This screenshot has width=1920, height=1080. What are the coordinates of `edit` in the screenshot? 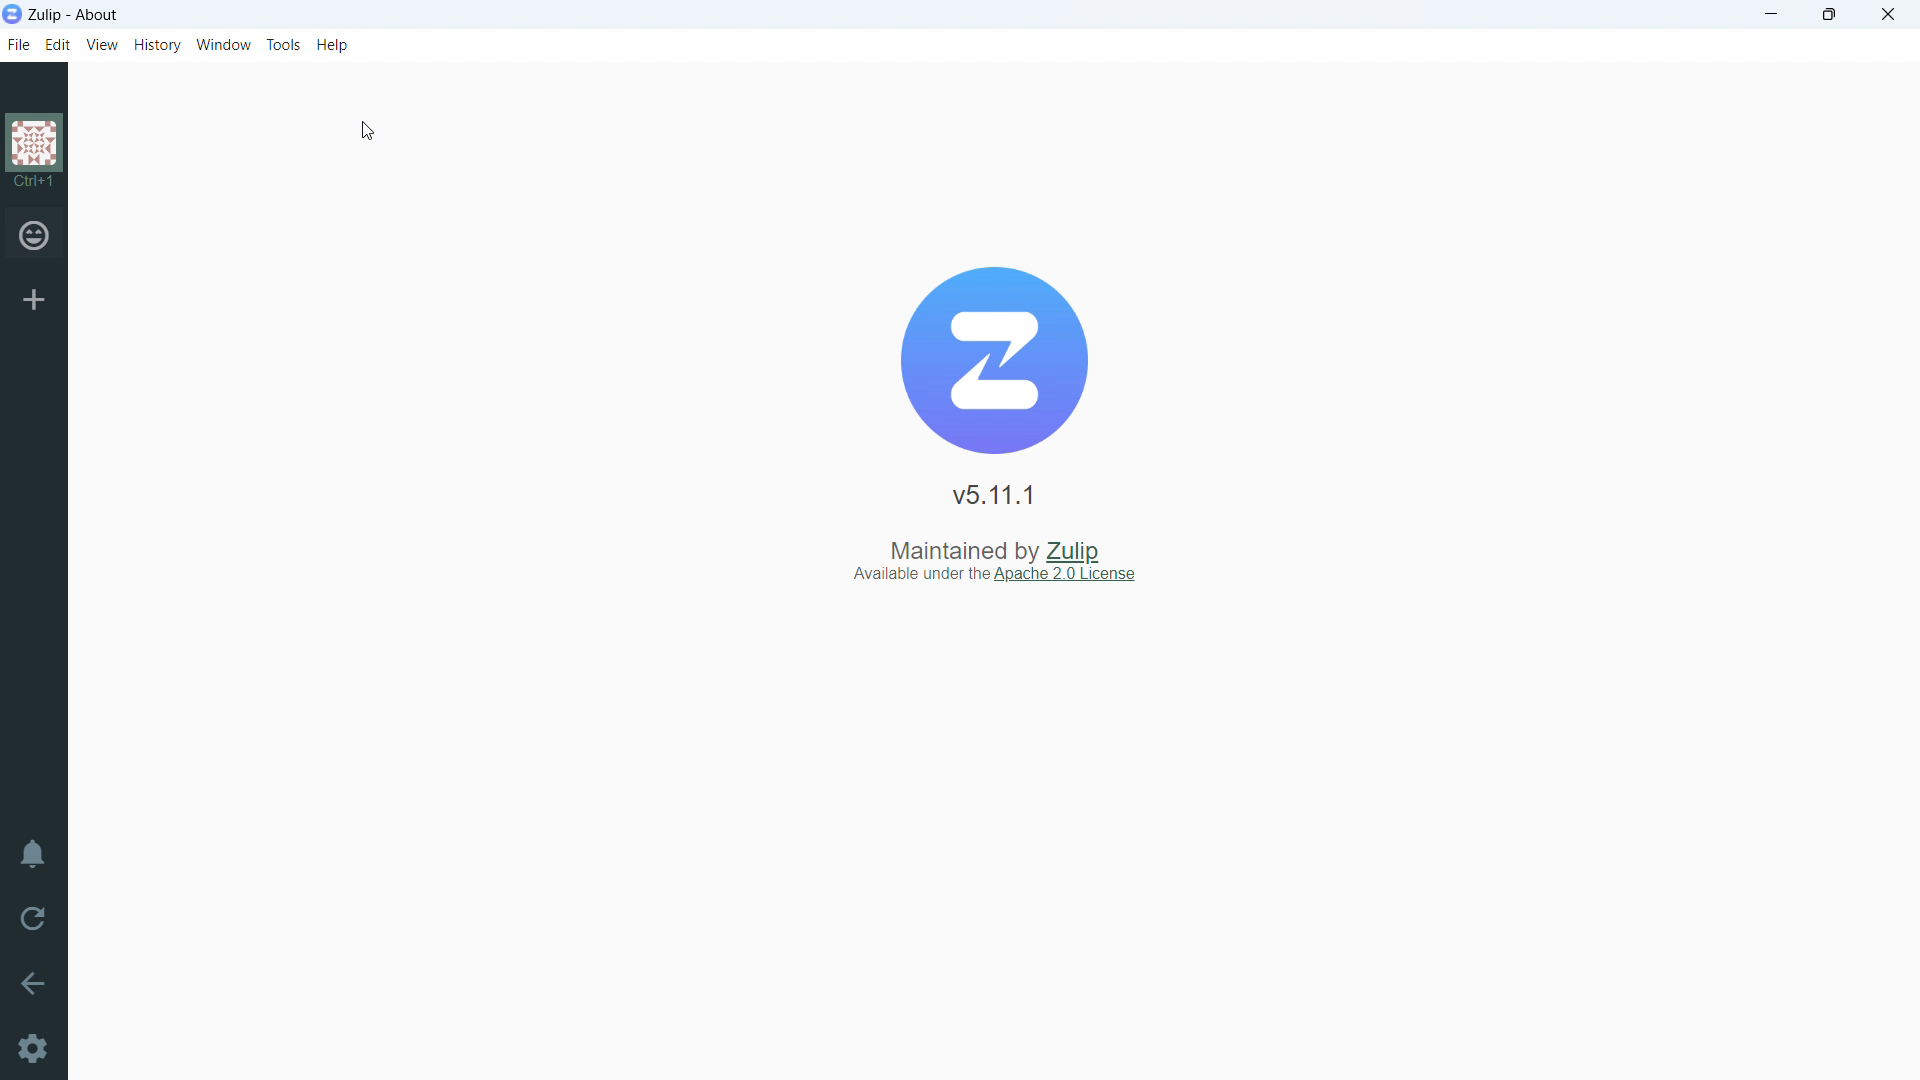 It's located at (59, 45).